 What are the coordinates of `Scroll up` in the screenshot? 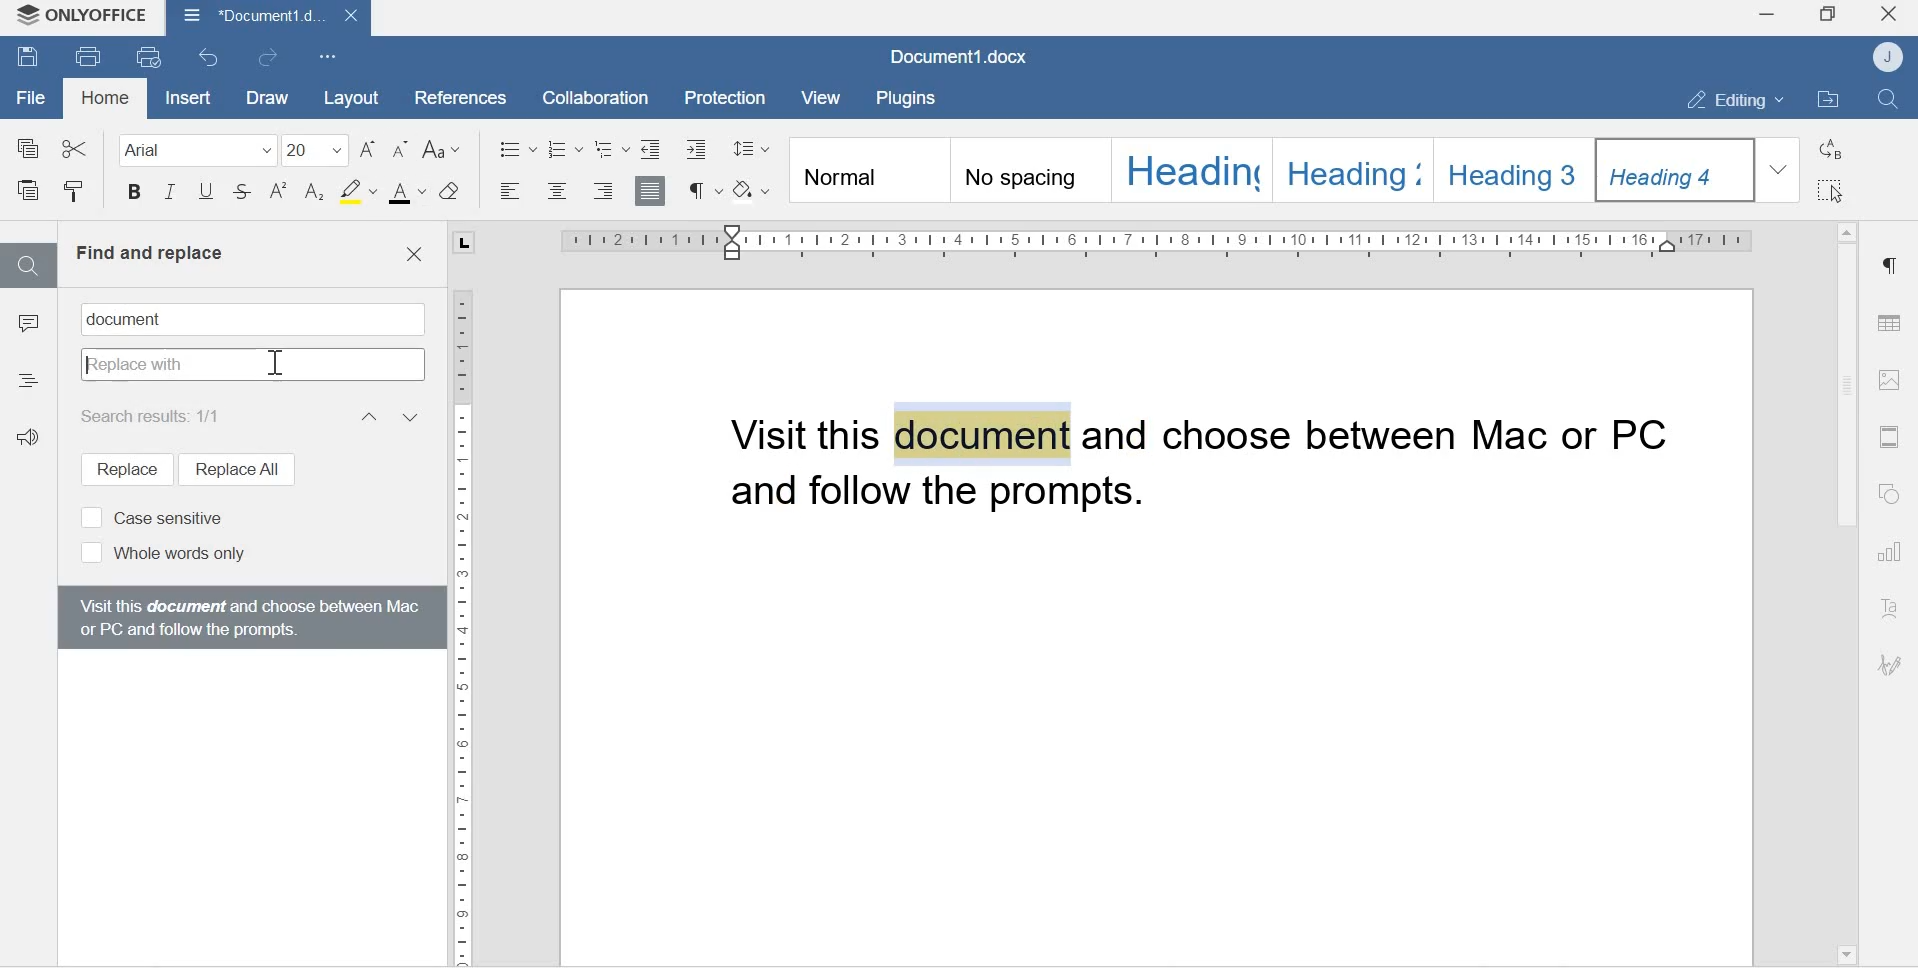 It's located at (1846, 227).